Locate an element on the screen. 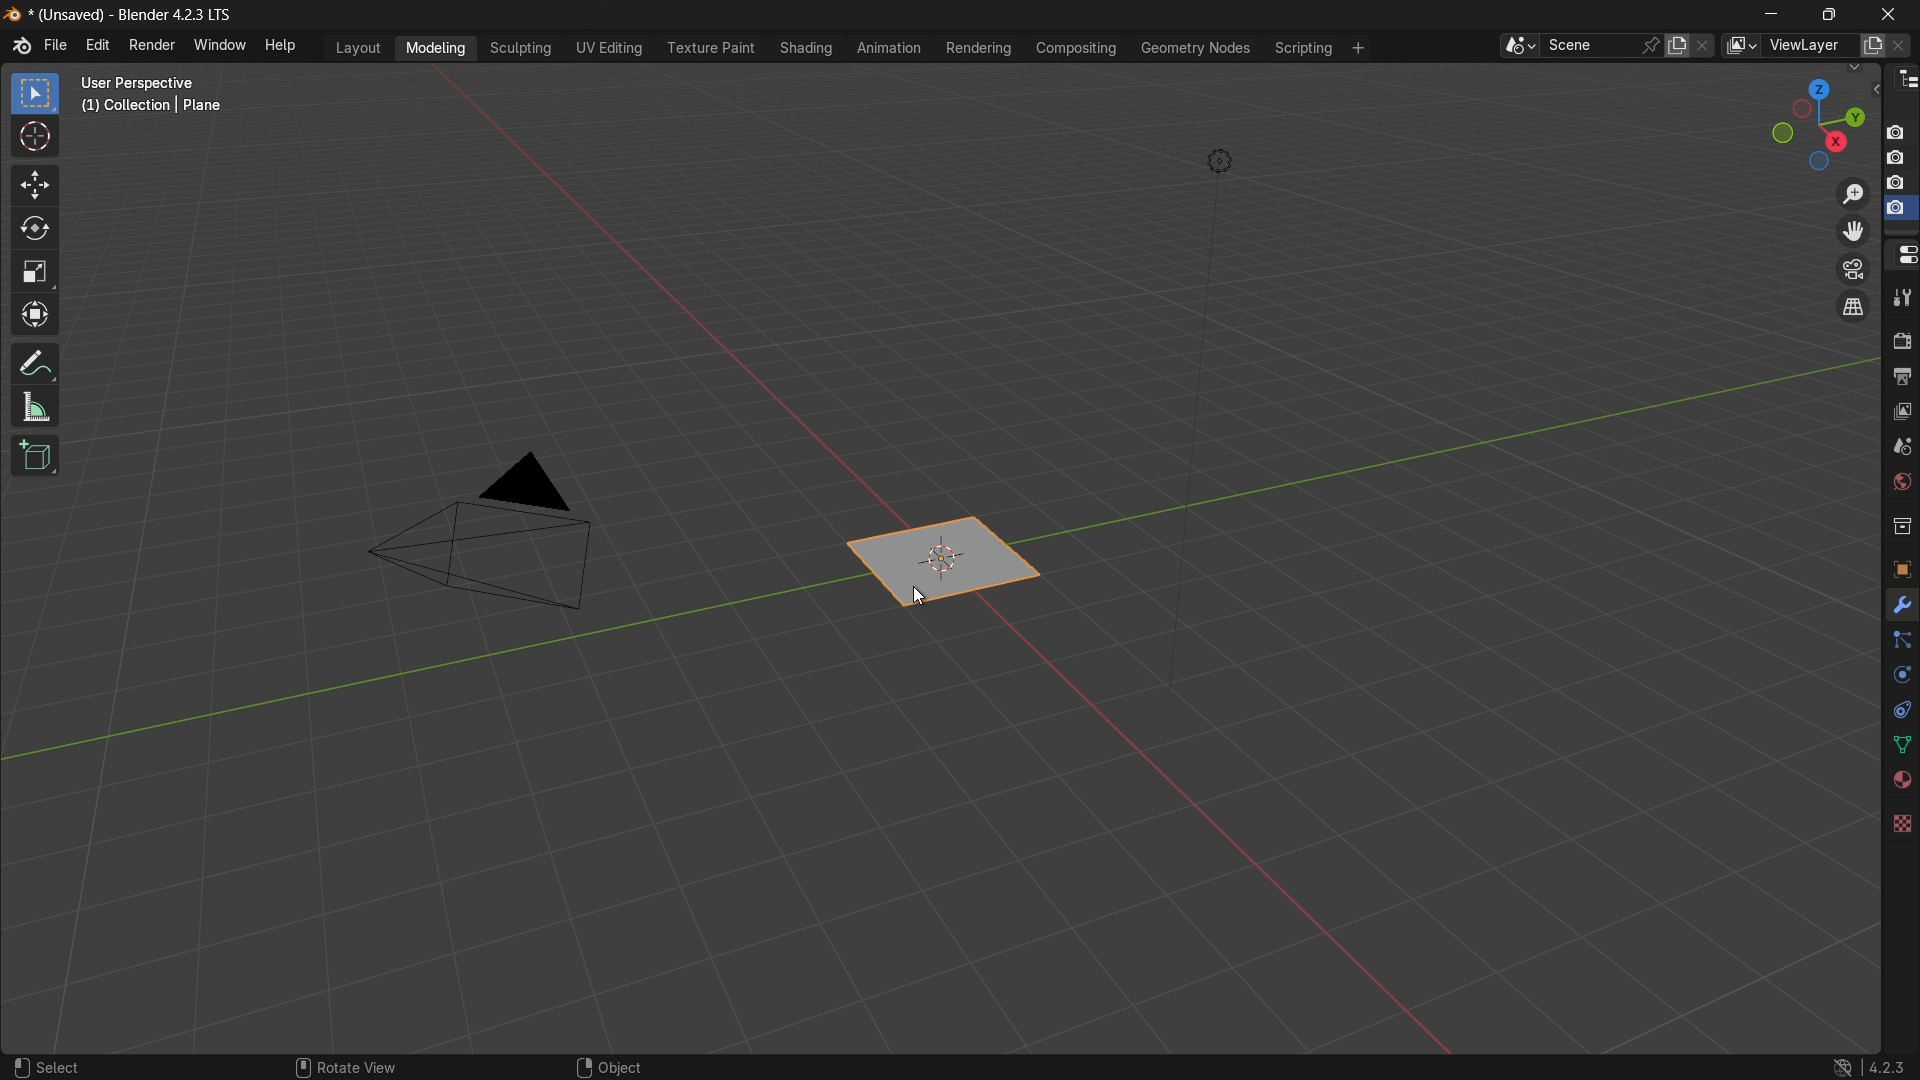 This screenshot has width=1920, height=1080. pin scene to workplace is located at coordinates (1650, 47).